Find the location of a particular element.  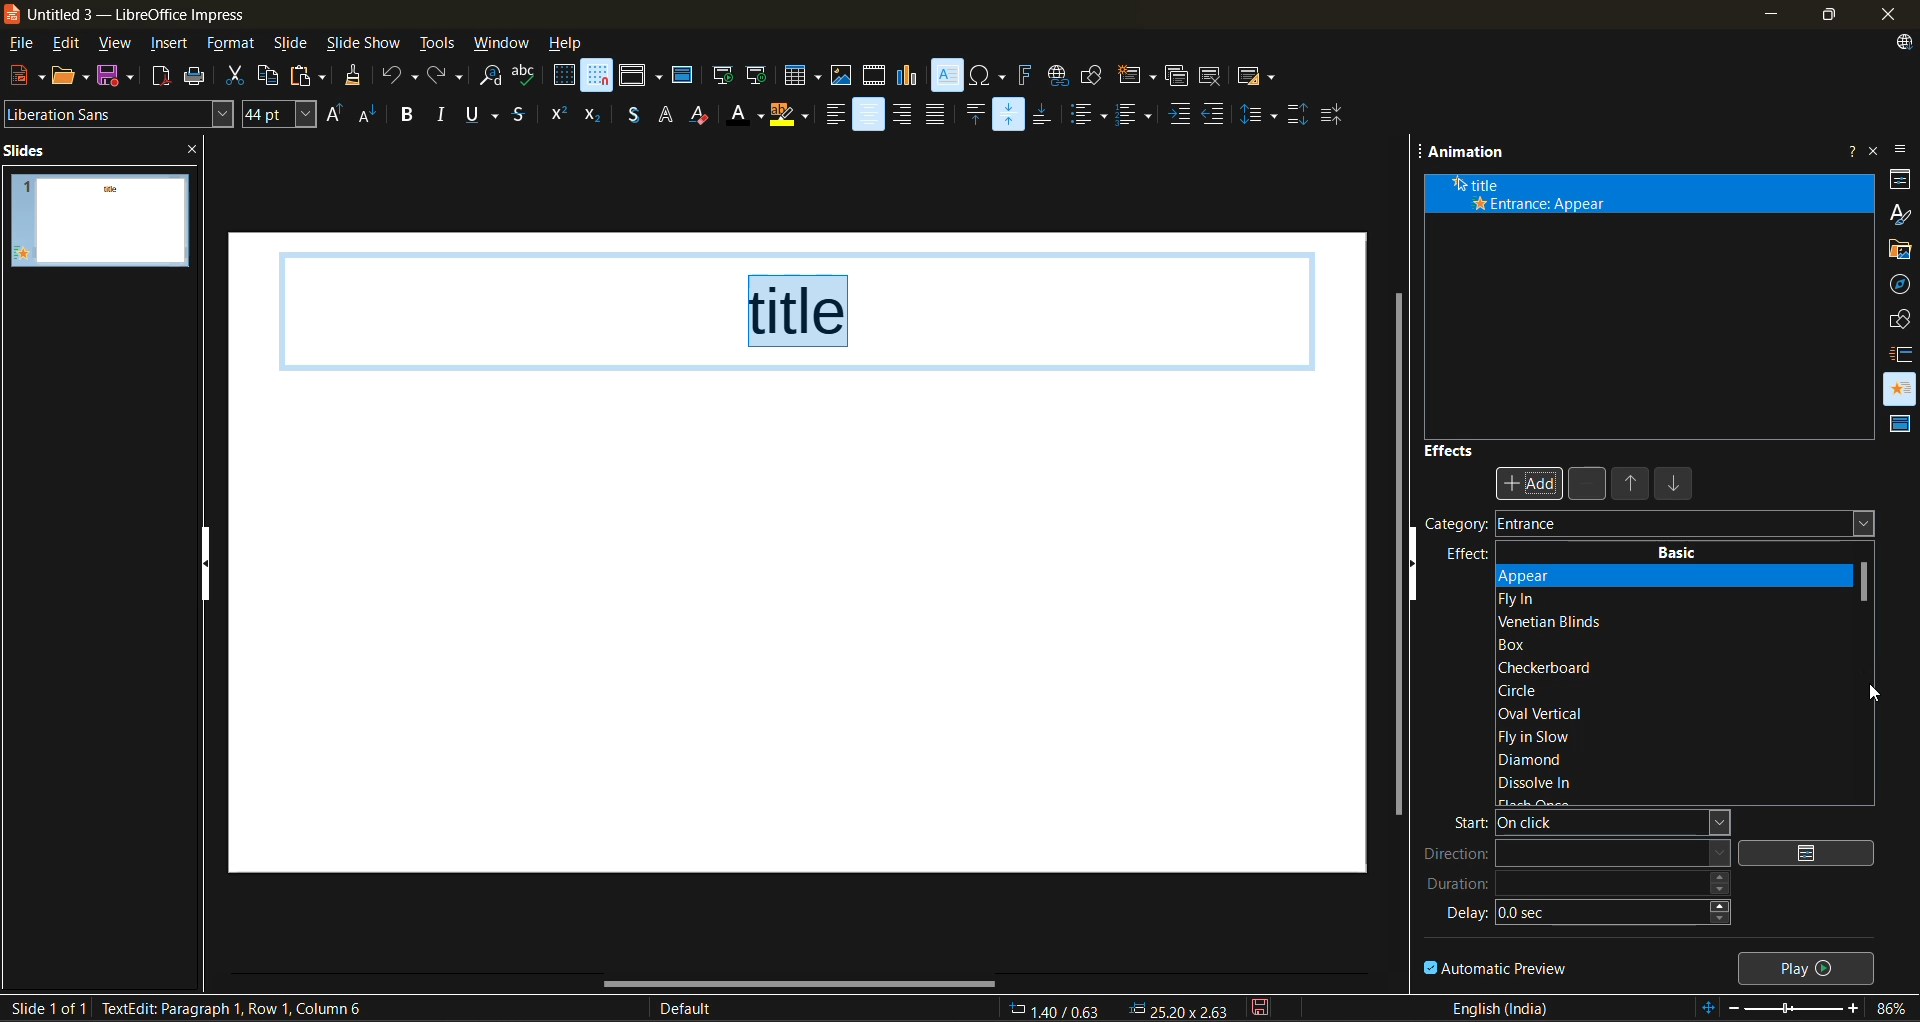

start from current slide is located at coordinates (755, 75).